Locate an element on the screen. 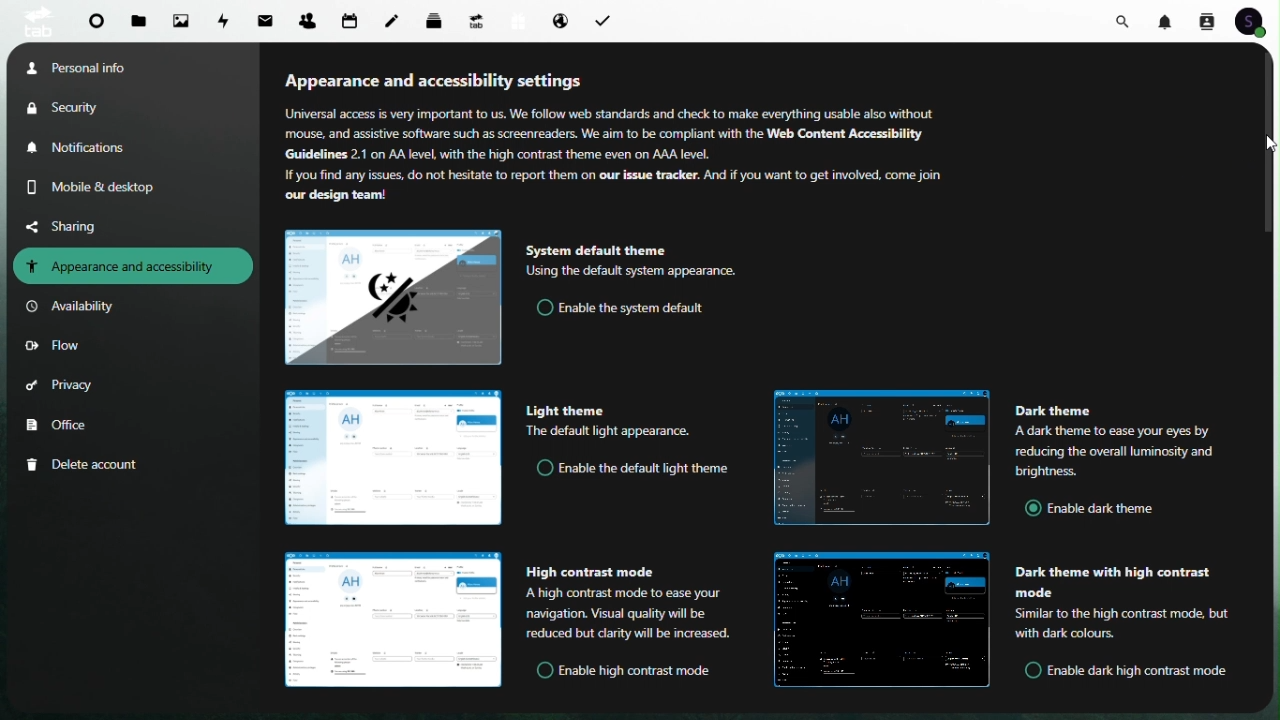 This screenshot has height=720, width=1280. Delete account is located at coordinates (86, 465).